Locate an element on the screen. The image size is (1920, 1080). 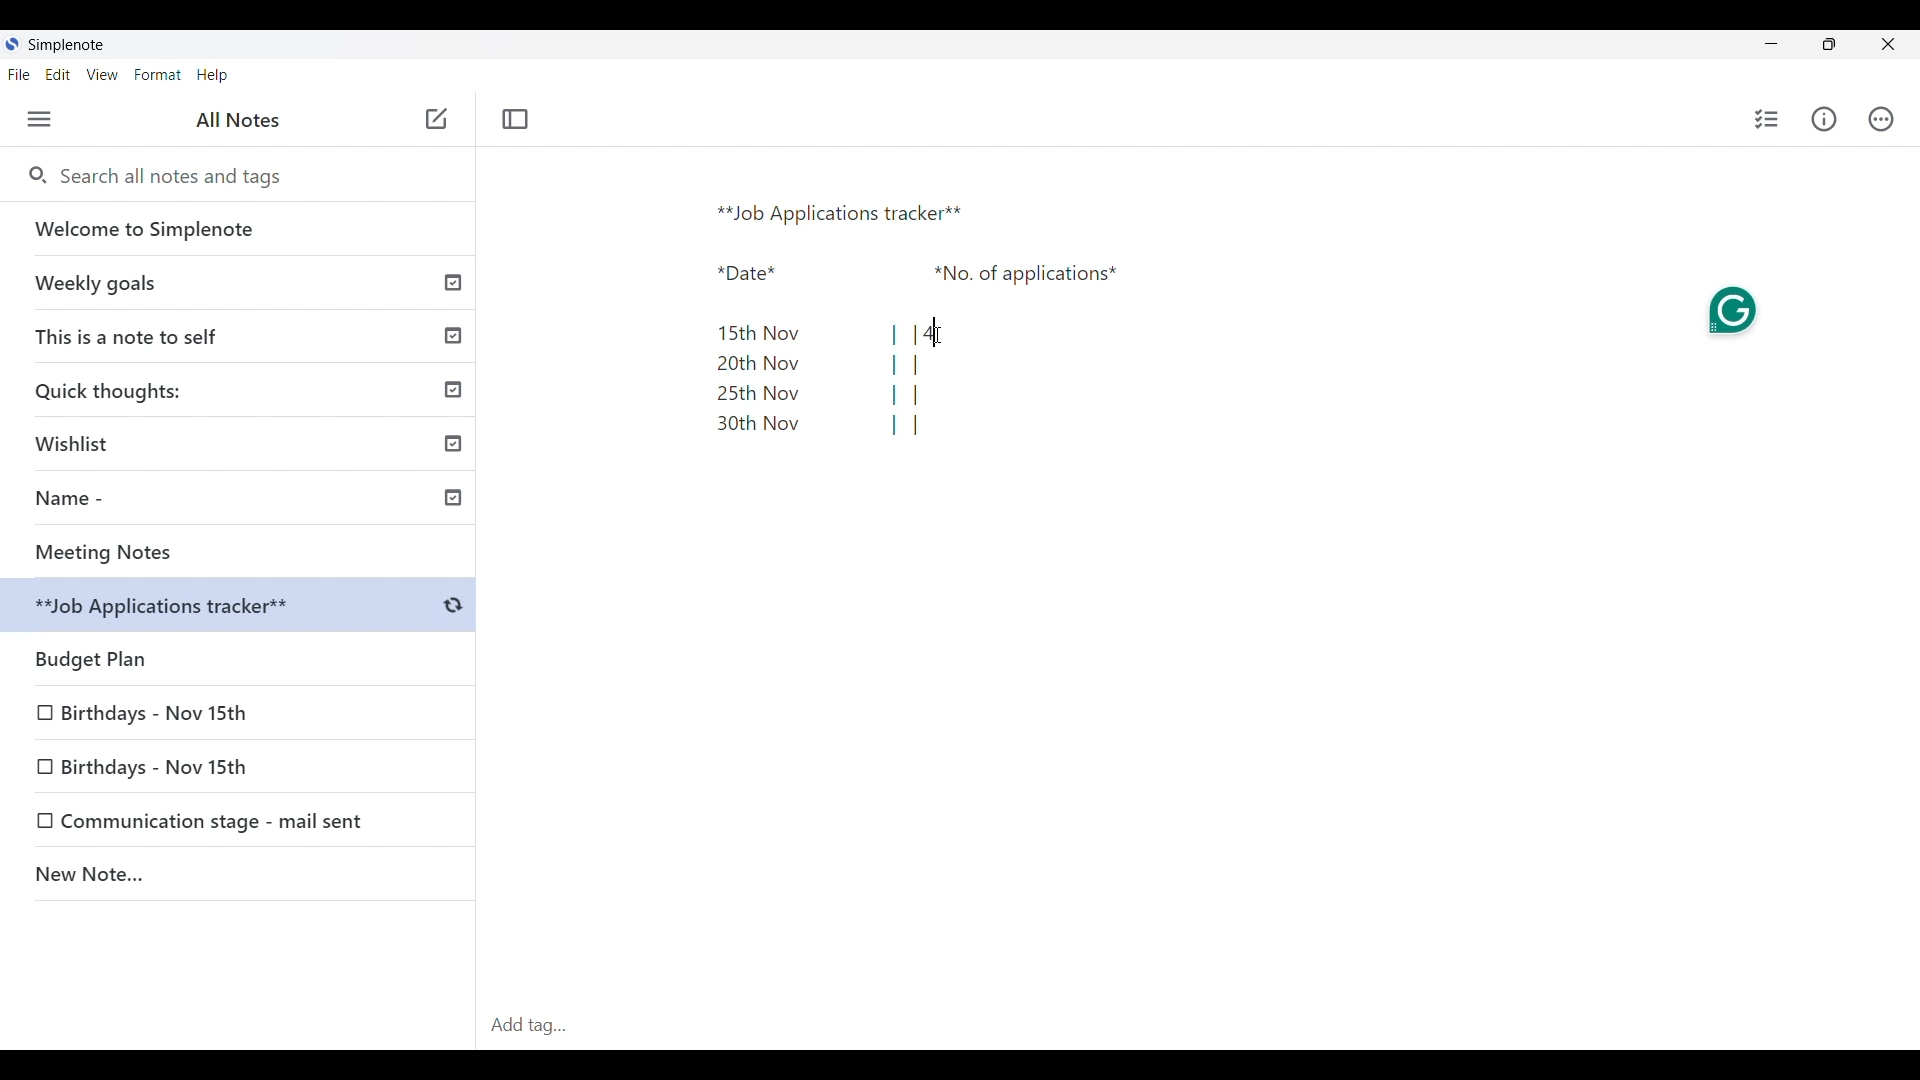
Info is located at coordinates (1825, 119).